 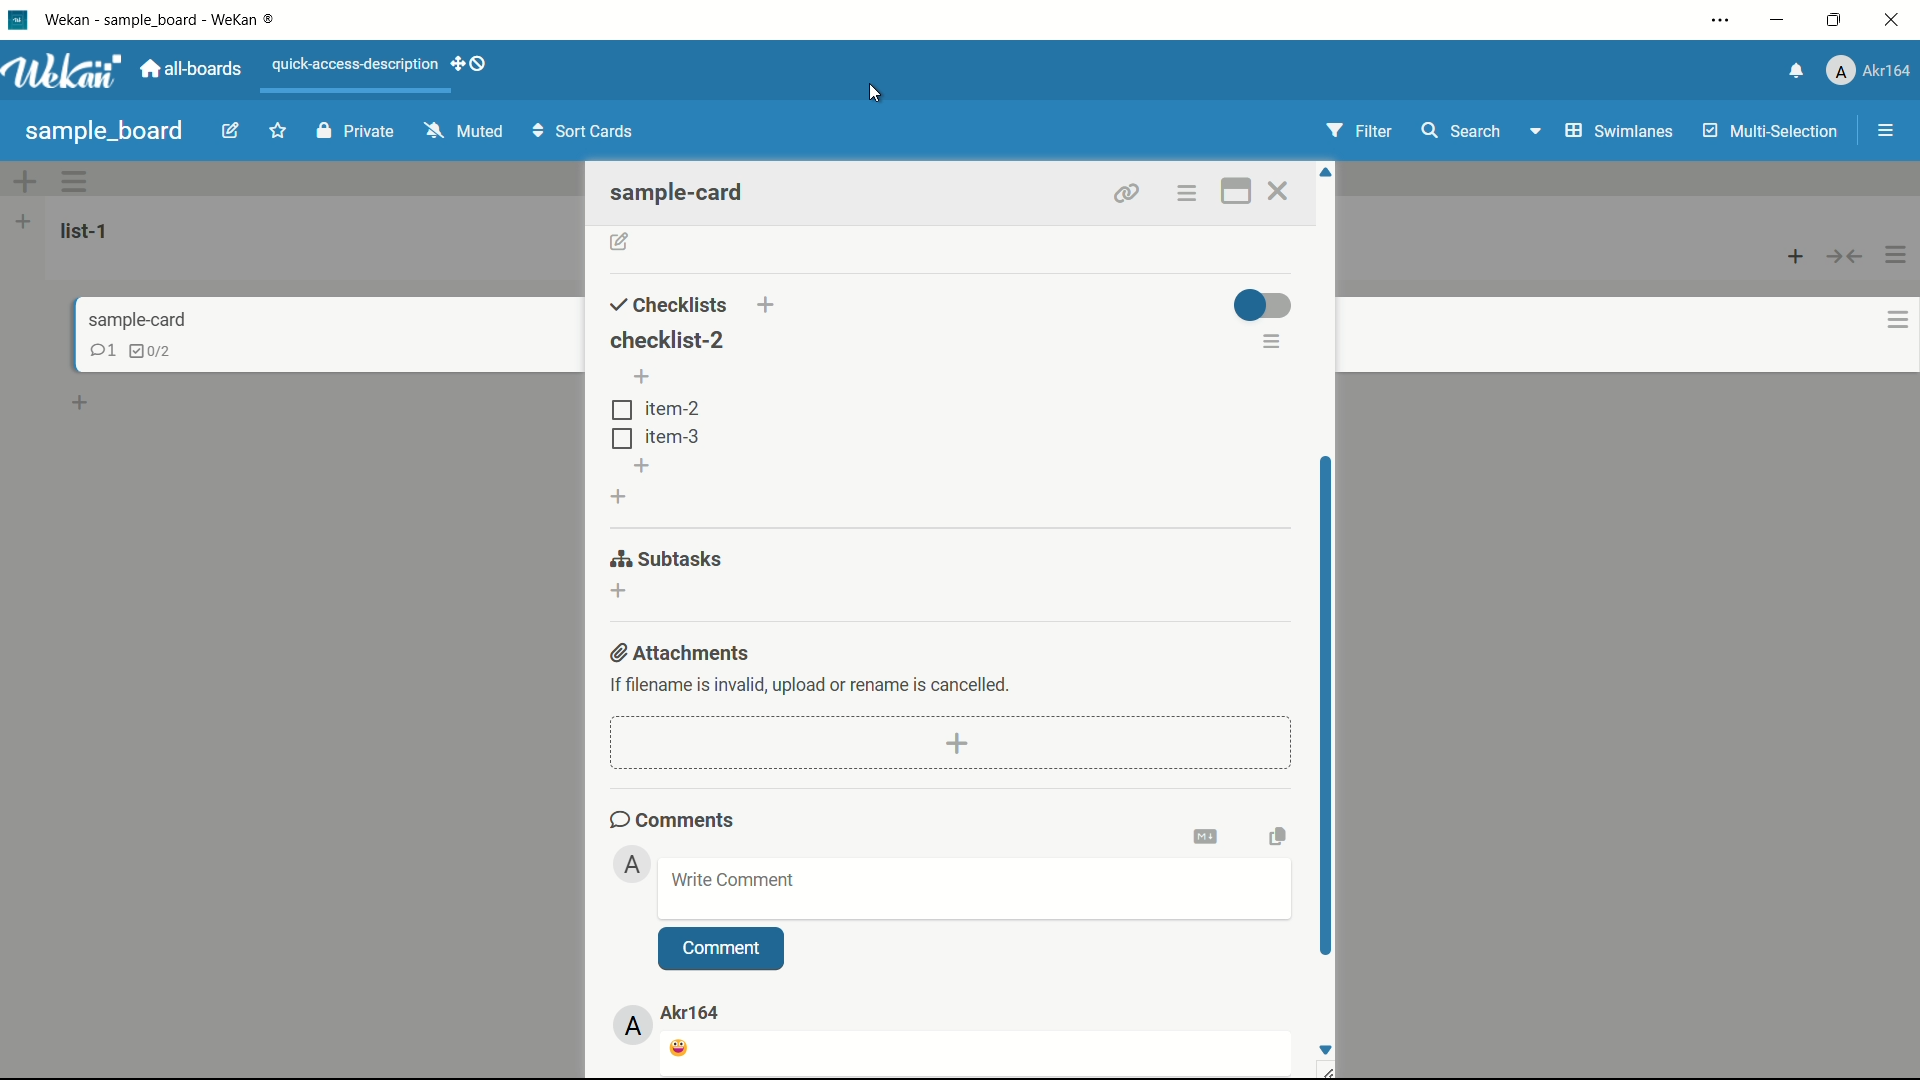 I want to click on card name, so click(x=135, y=320).